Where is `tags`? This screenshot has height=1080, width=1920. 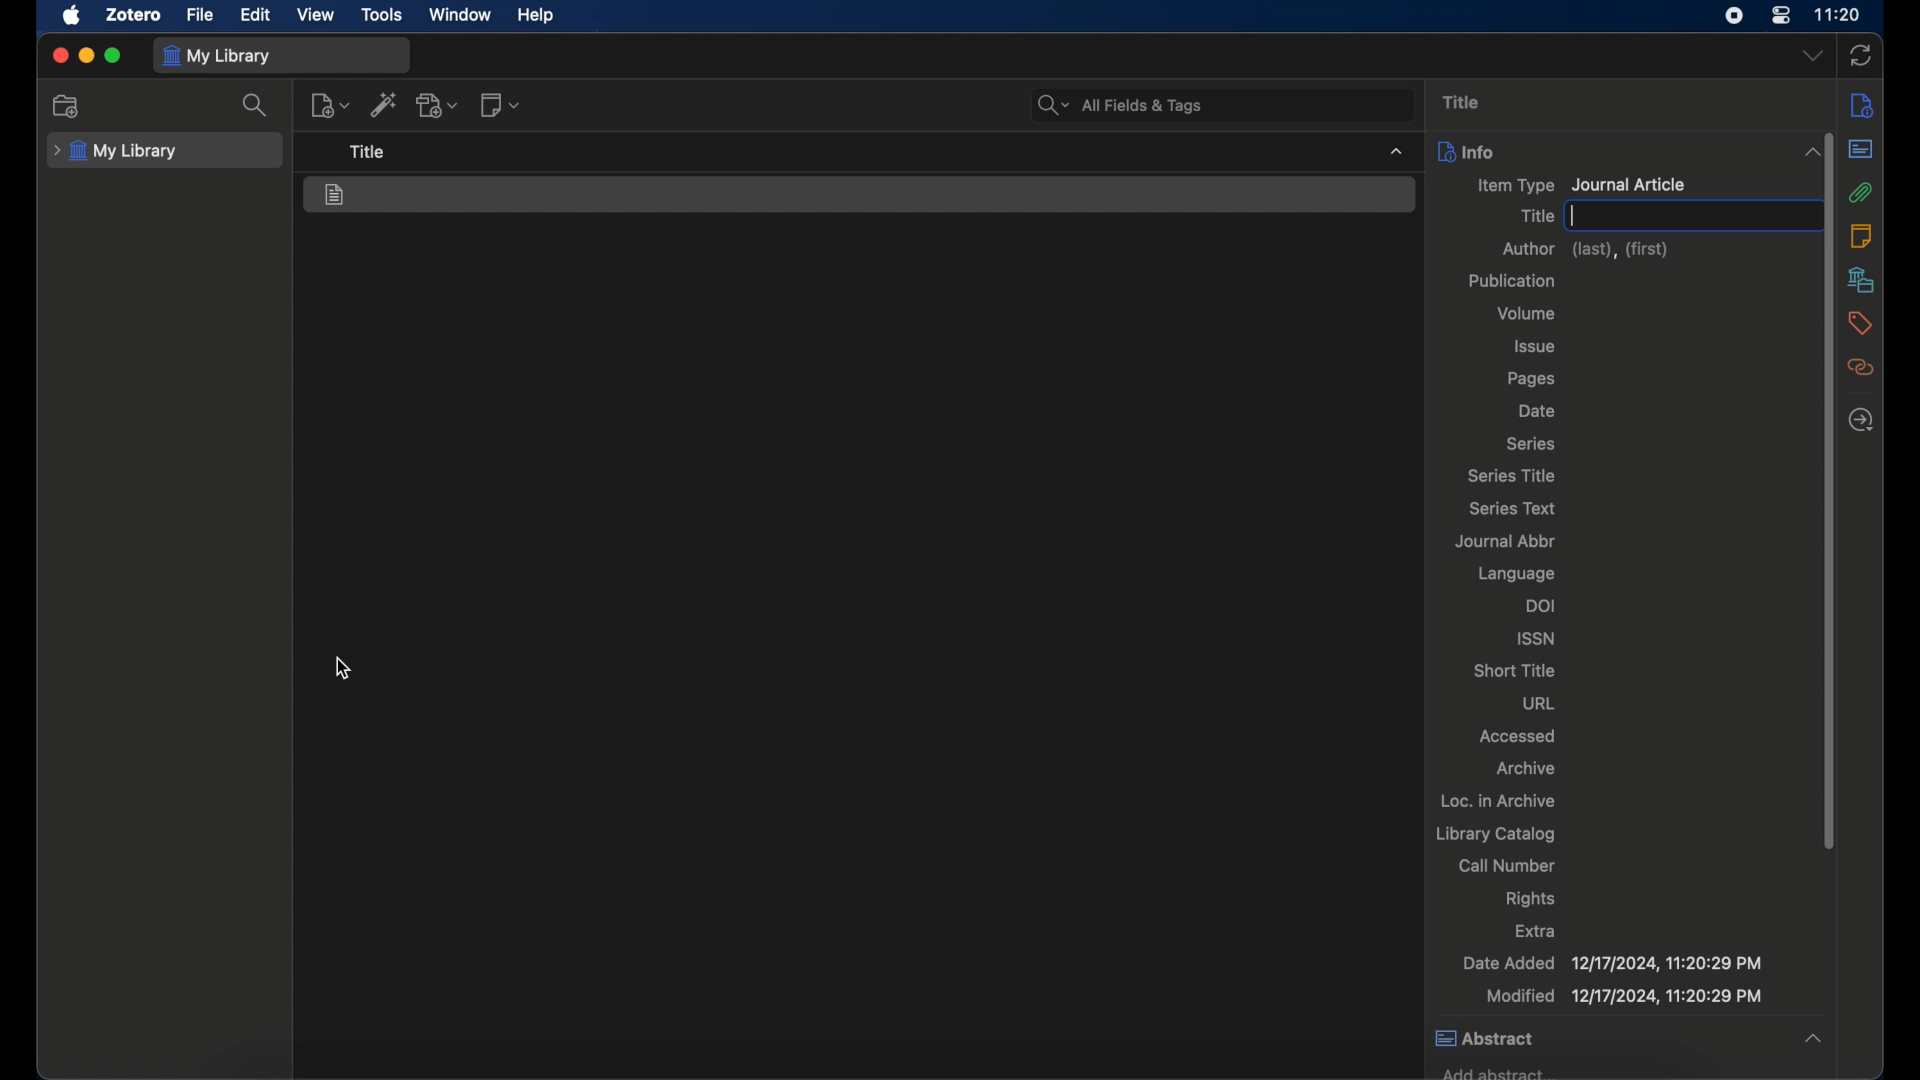 tags is located at coordinates (1858, 322).